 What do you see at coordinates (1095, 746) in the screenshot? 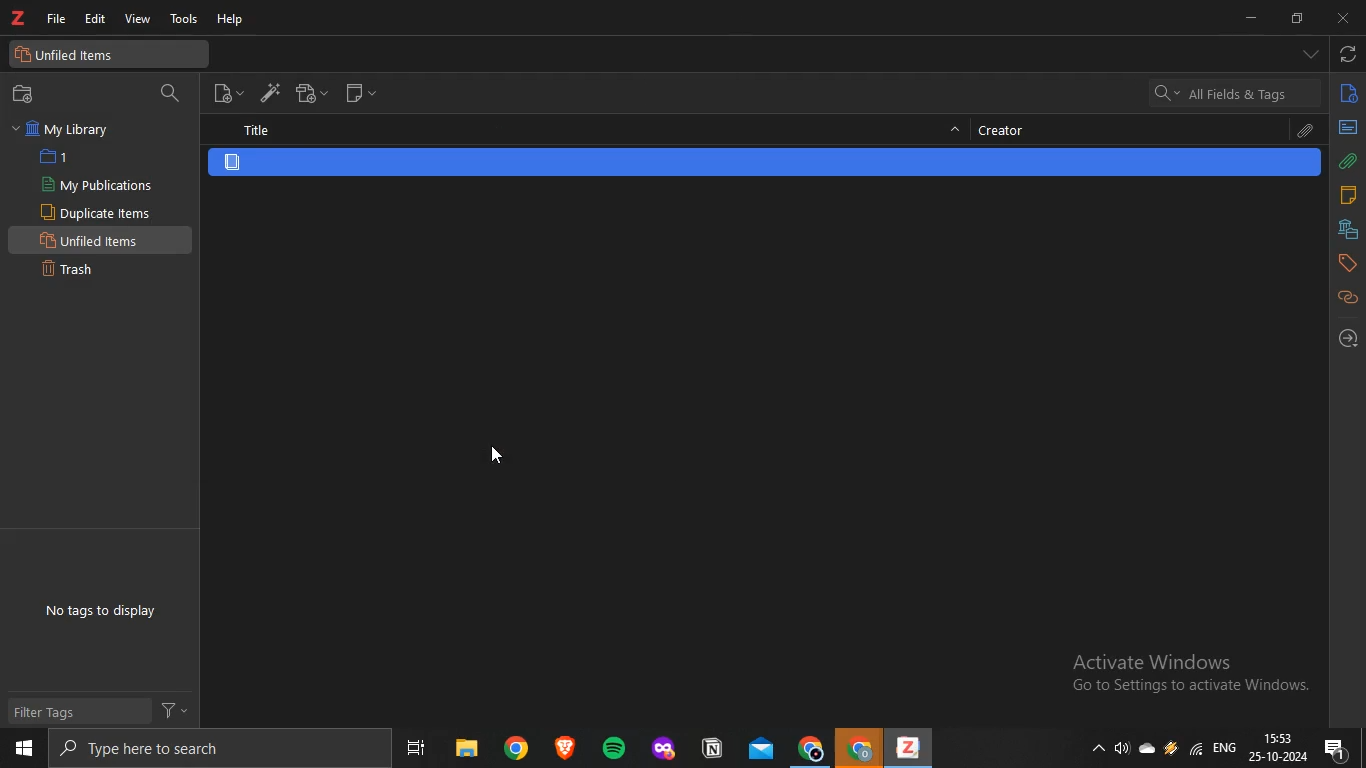
I see `show hidden icons` at bounding box center [1095, 746].